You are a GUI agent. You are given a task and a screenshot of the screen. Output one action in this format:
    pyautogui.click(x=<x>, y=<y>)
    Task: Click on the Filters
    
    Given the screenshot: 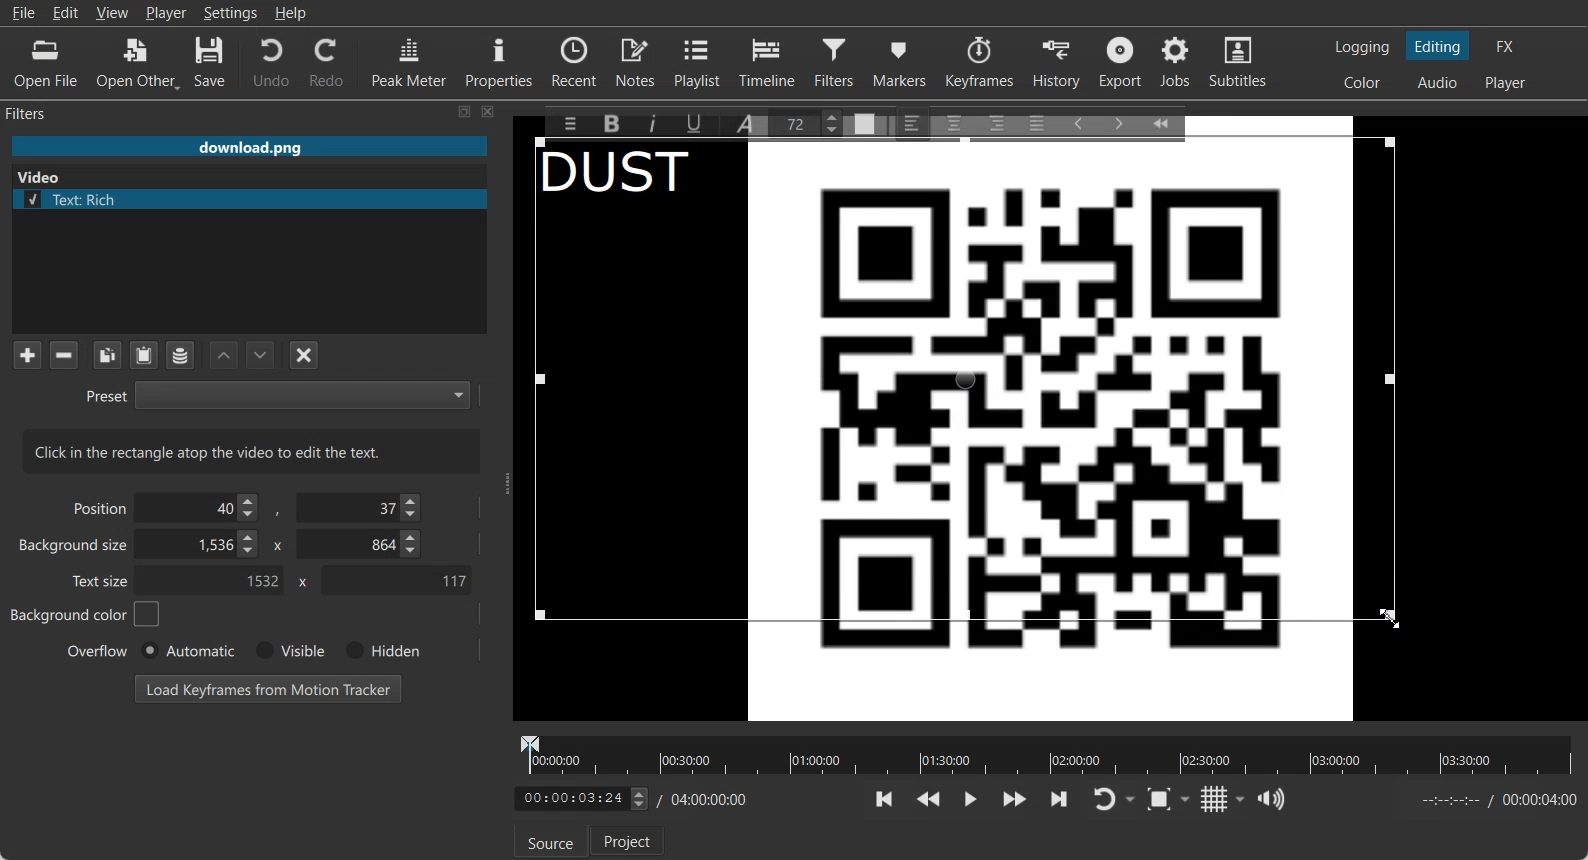 What is the action you would take?
    pyautogui.click(x=46, y=112)
    